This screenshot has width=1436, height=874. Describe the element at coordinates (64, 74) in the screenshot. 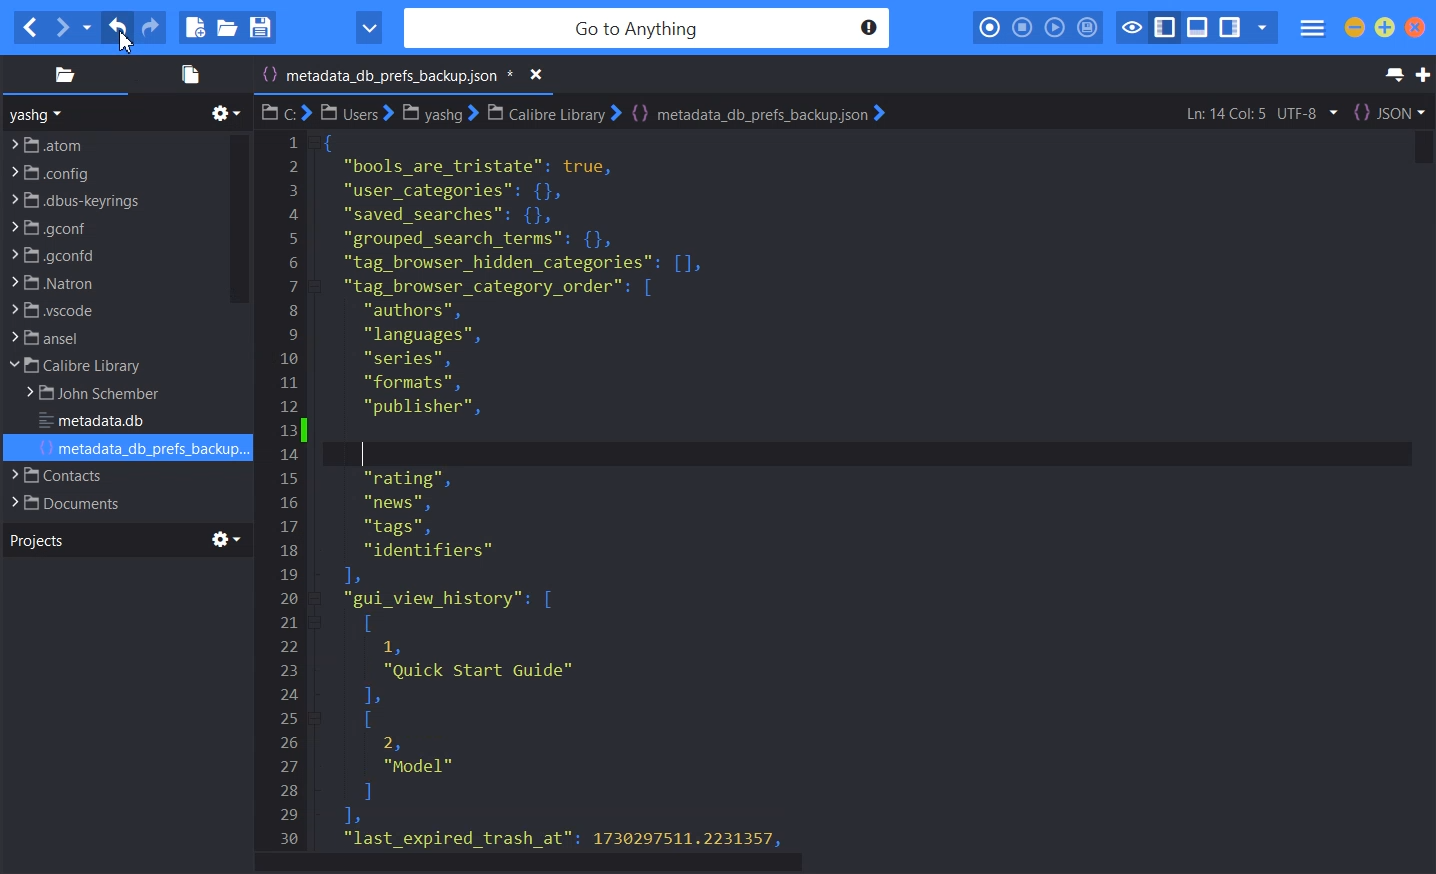

I see `Places` at that location.